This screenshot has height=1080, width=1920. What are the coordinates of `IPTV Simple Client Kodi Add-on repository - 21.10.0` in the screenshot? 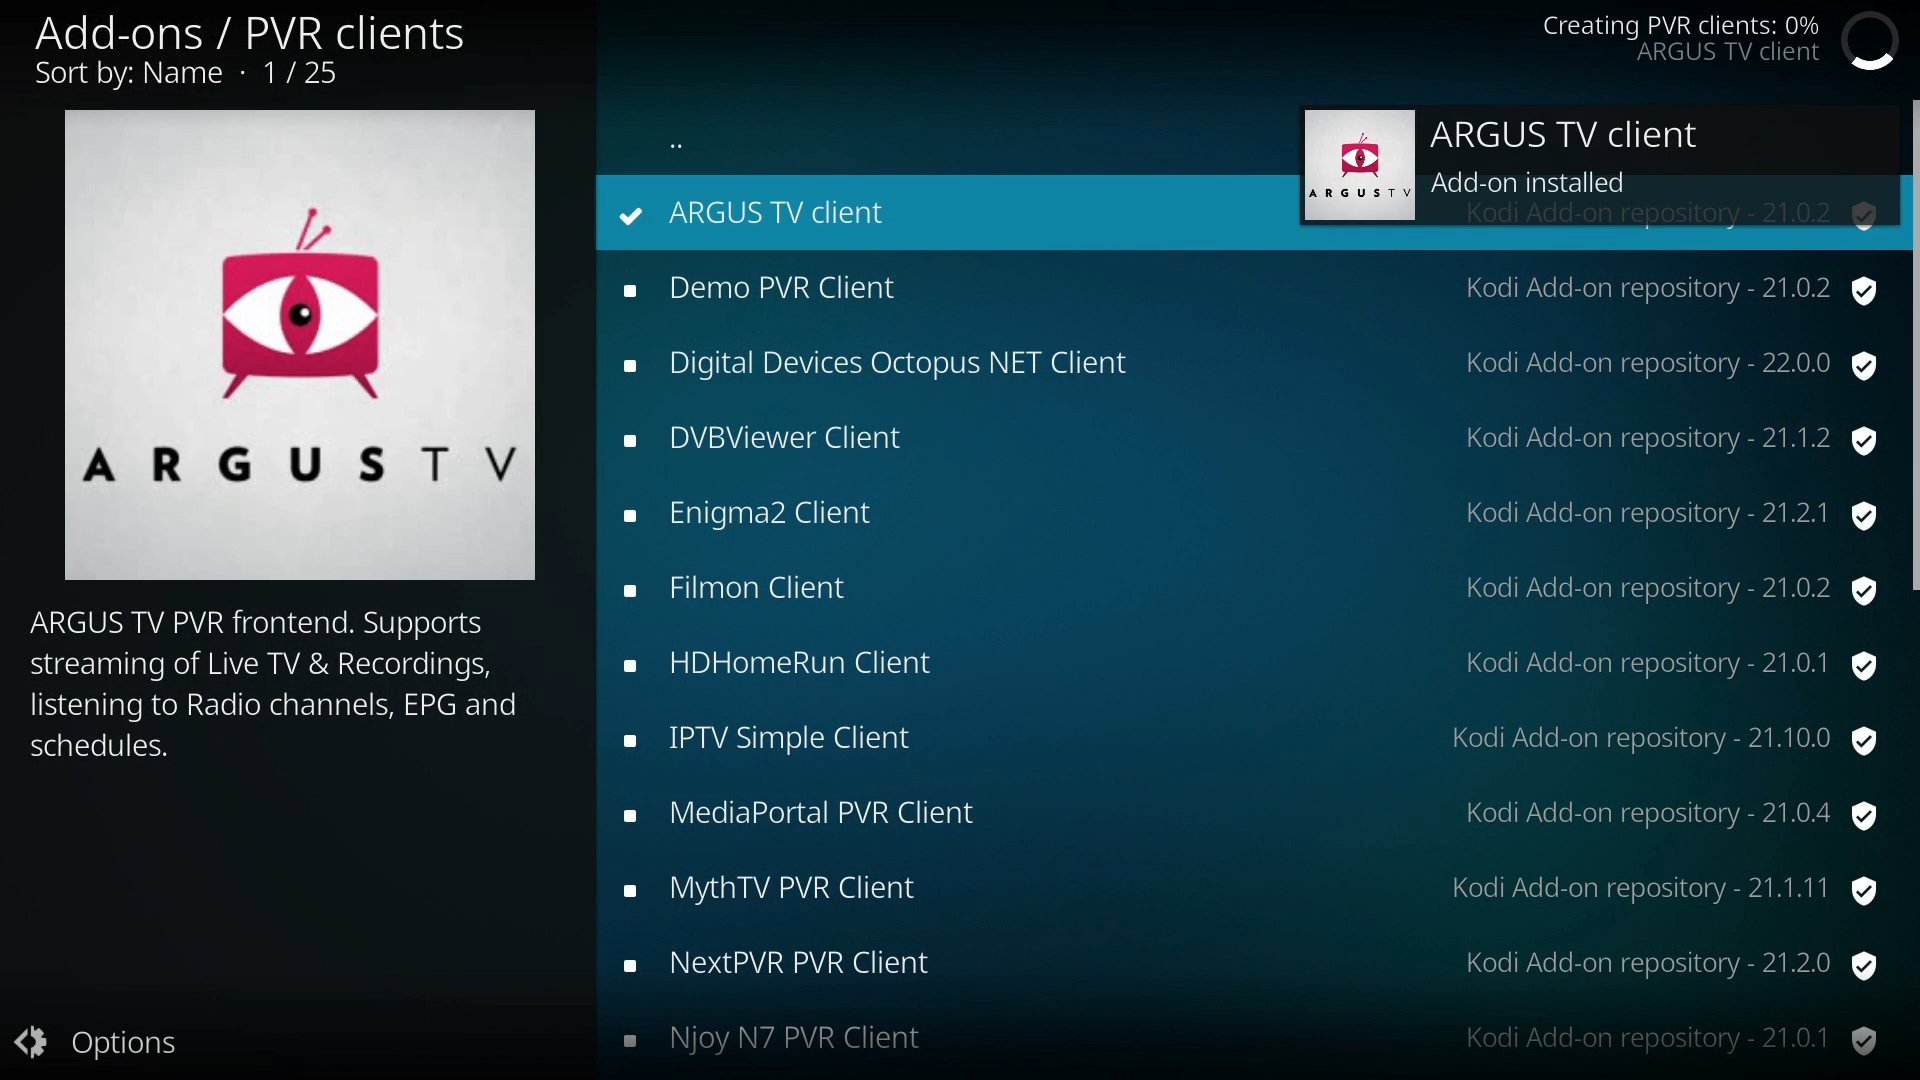 It's located at (1238, 740).